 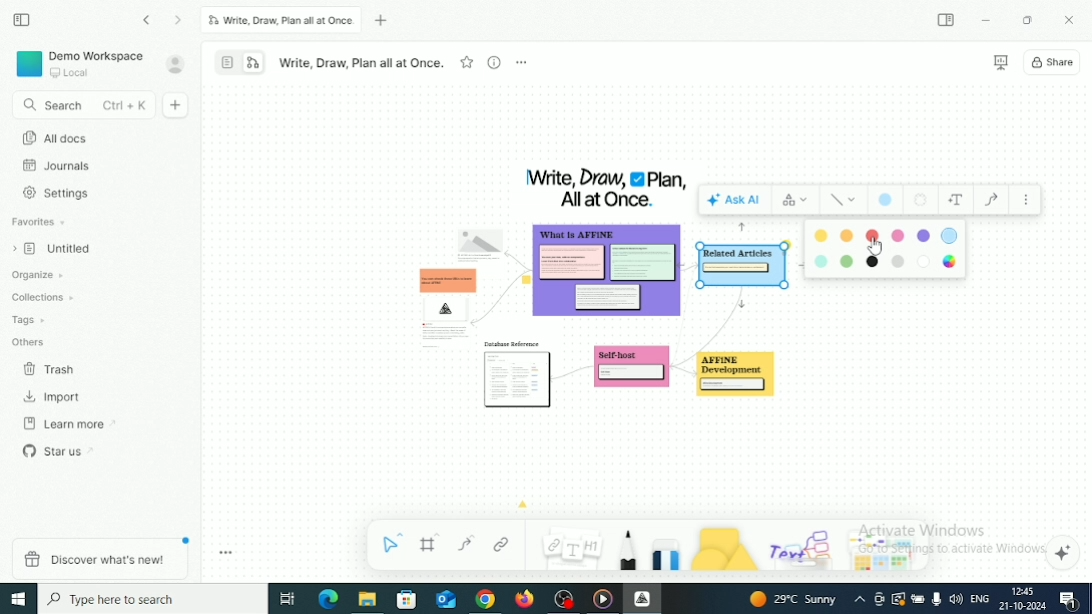 What do you see at coordinates (887, 553) in the screenshot?
I see `Arrows and stickers` at bounding box center [887, 553].